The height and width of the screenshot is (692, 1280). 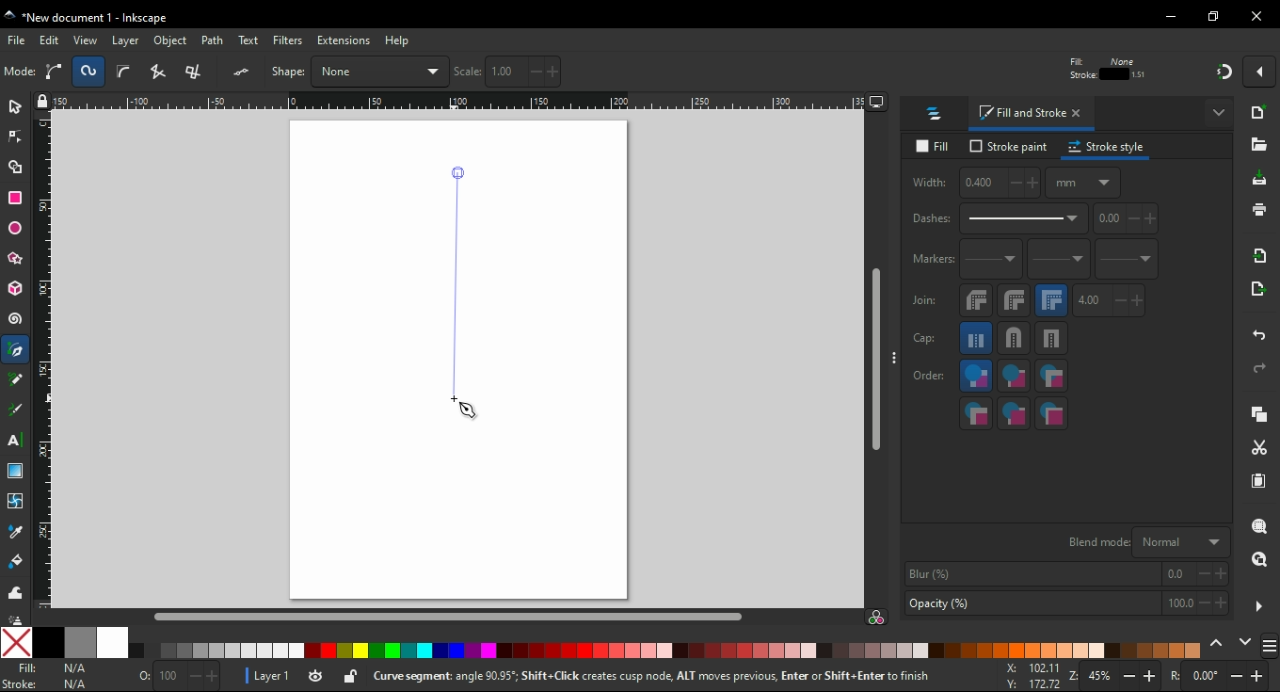 I want to click on color tone pallete, so click(x=599, y=649).